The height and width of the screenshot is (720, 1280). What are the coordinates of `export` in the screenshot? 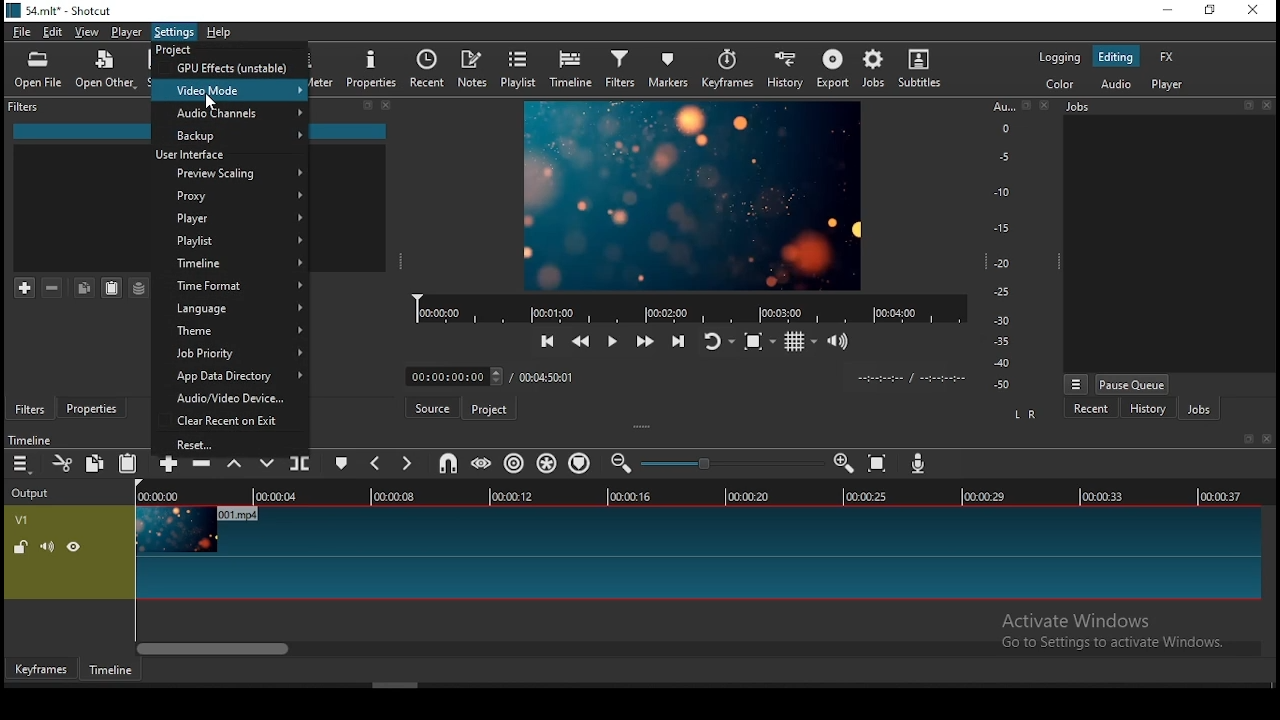 It's located at (832, 68).